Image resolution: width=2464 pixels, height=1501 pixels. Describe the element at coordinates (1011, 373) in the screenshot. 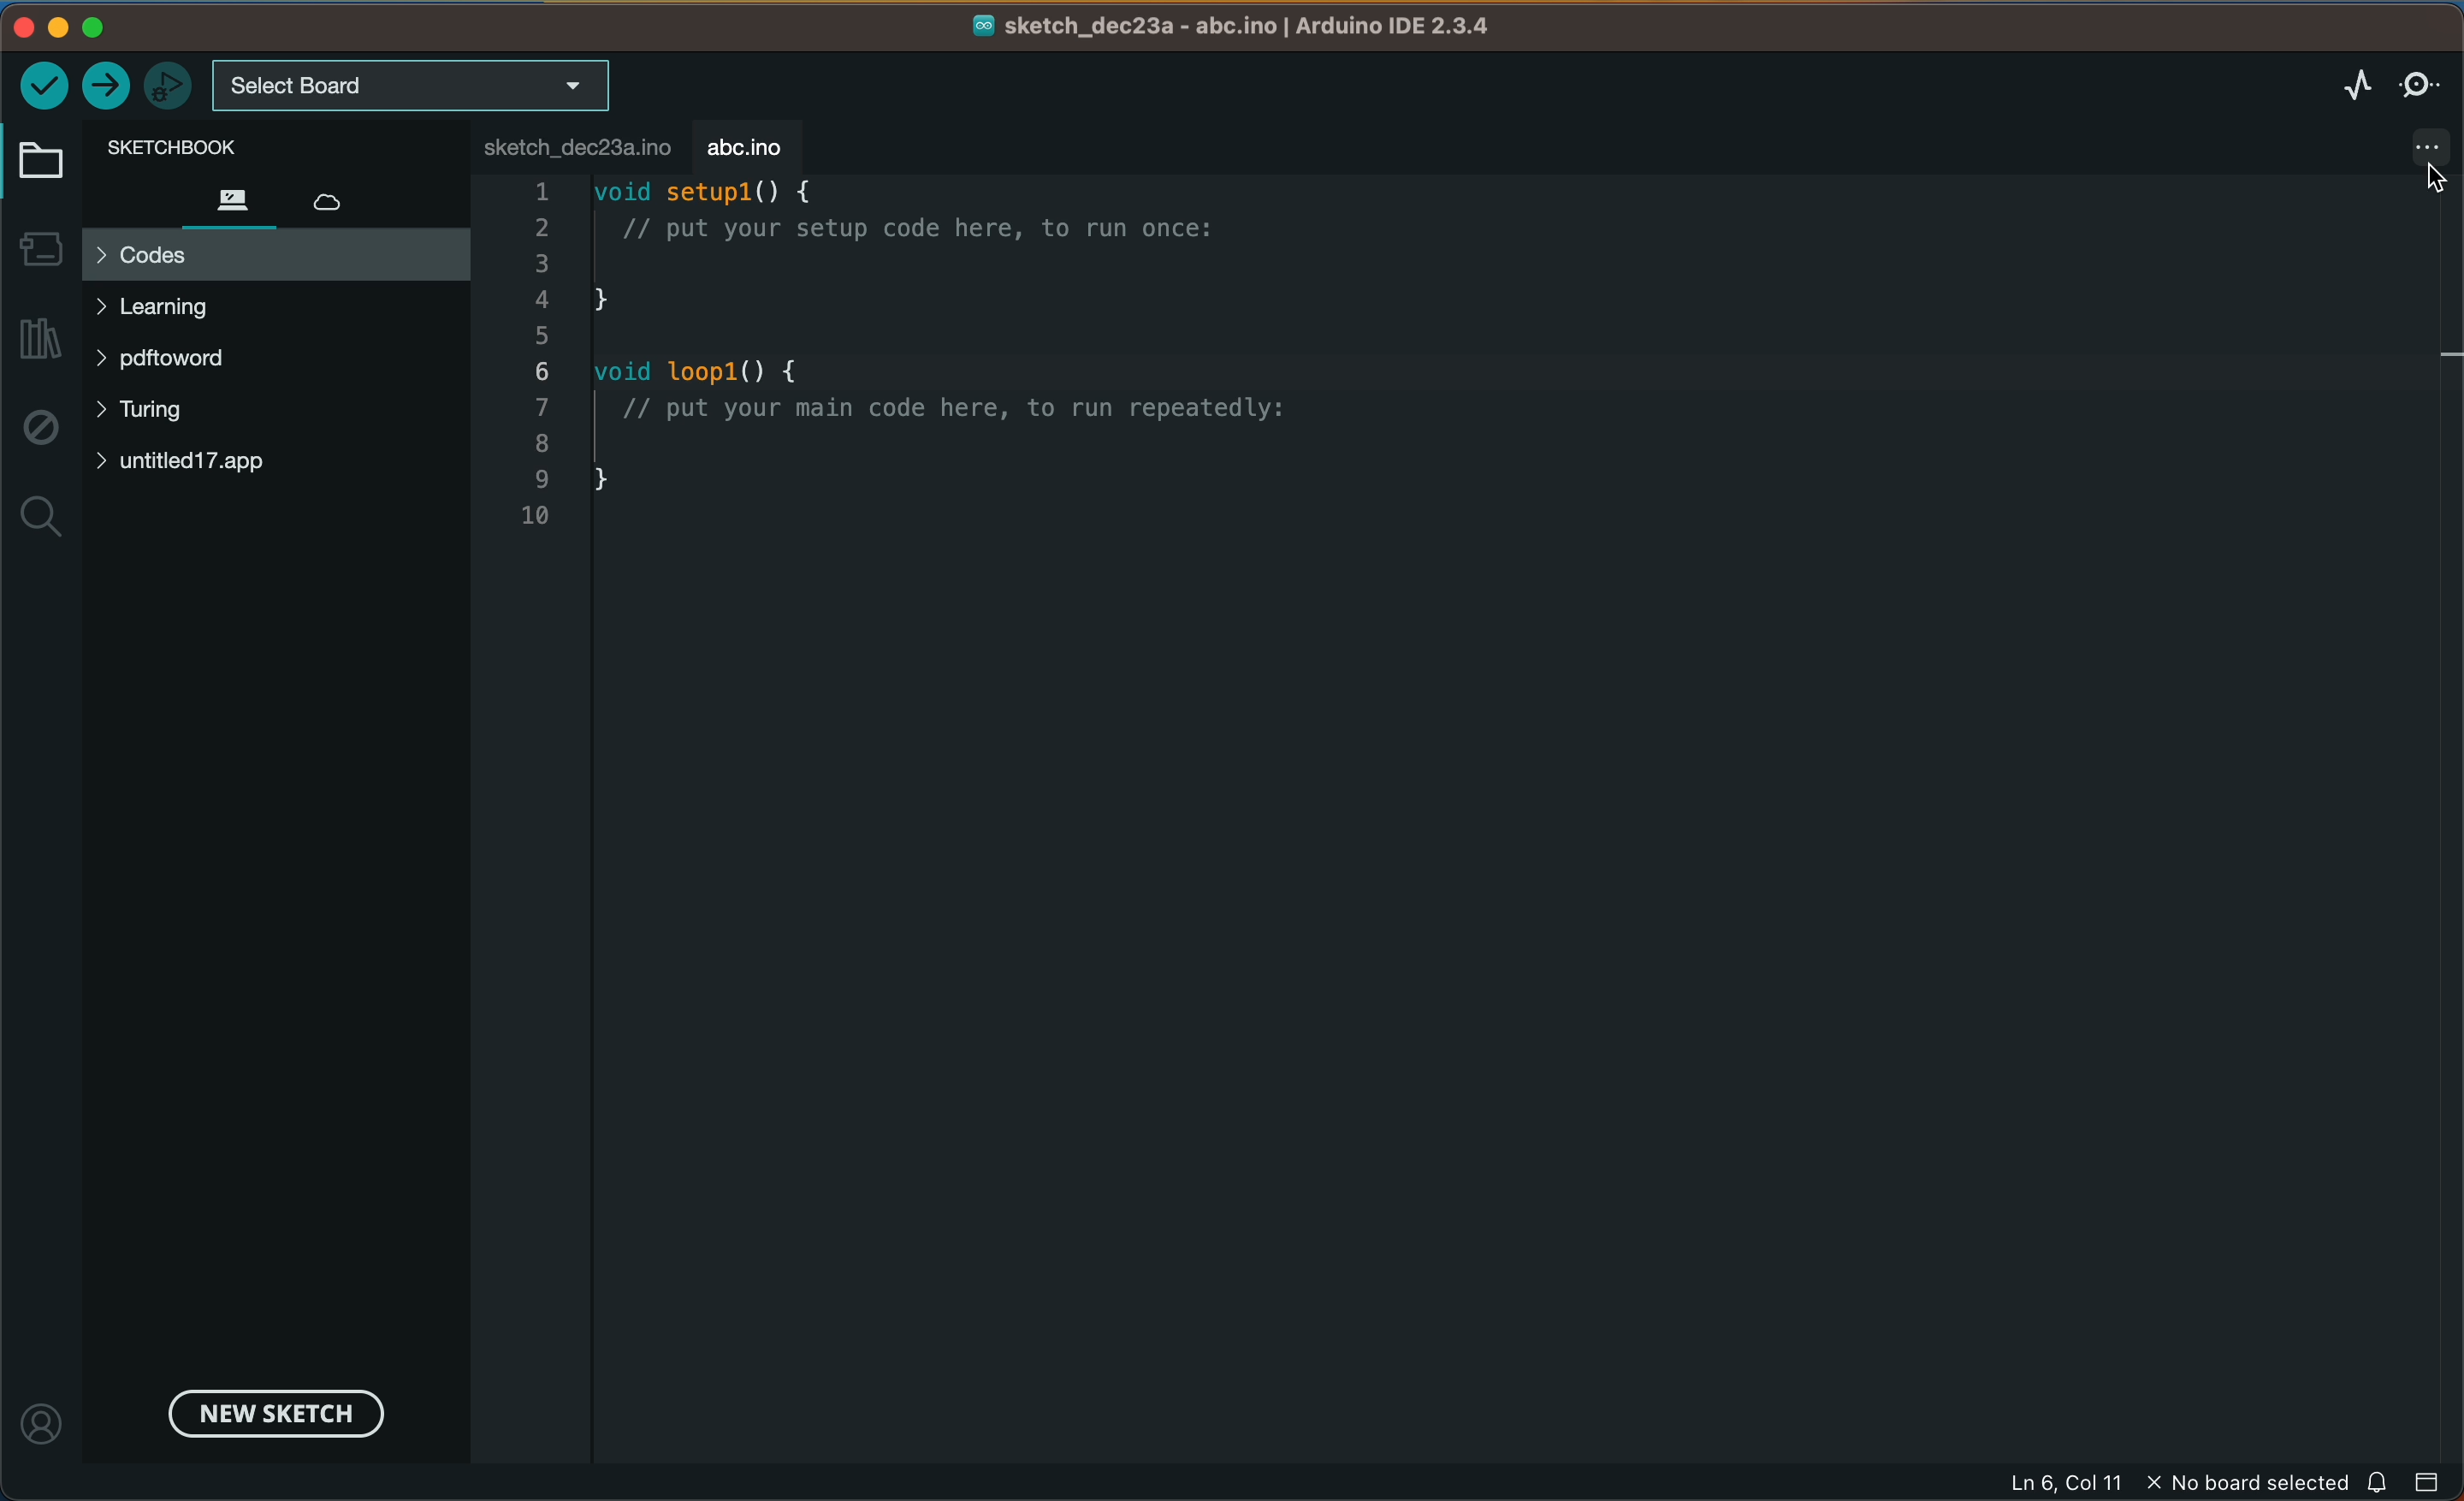

I see `code` at that location.